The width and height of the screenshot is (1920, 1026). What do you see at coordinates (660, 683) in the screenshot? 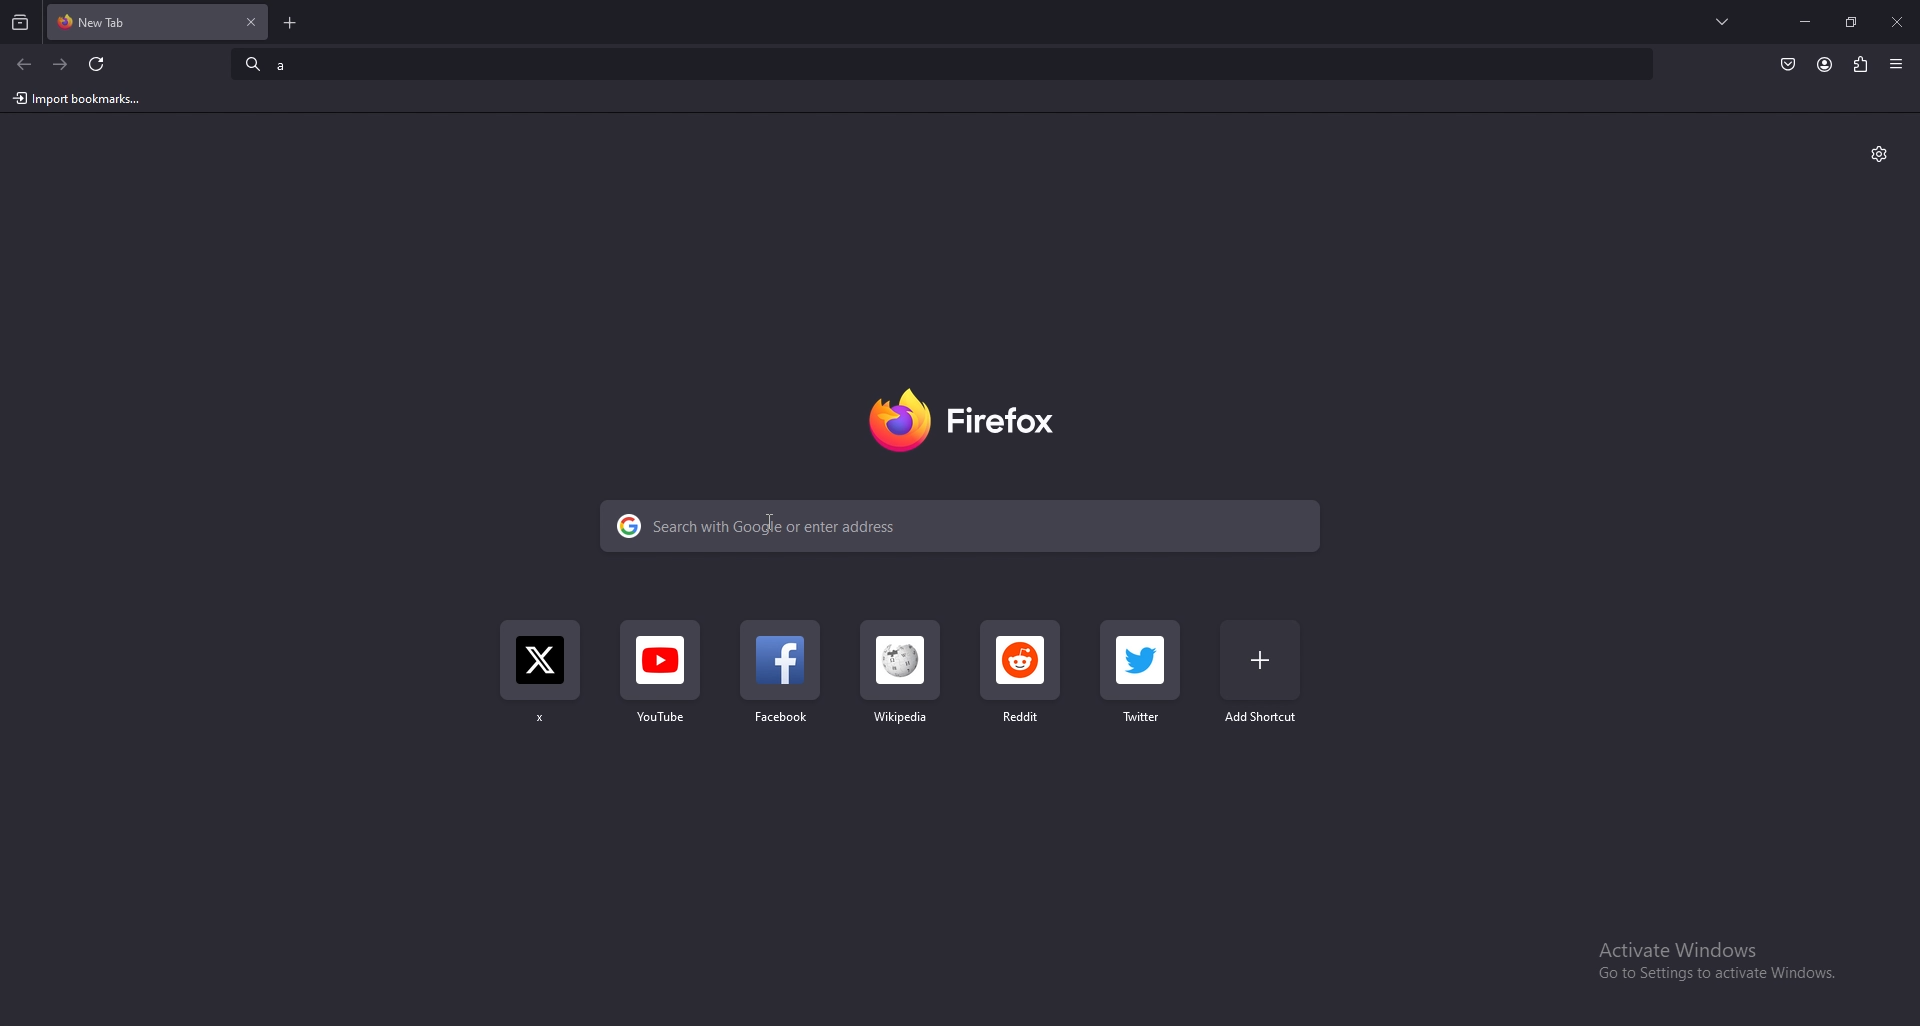
I see `youtube` at bounding box center [660, 683].